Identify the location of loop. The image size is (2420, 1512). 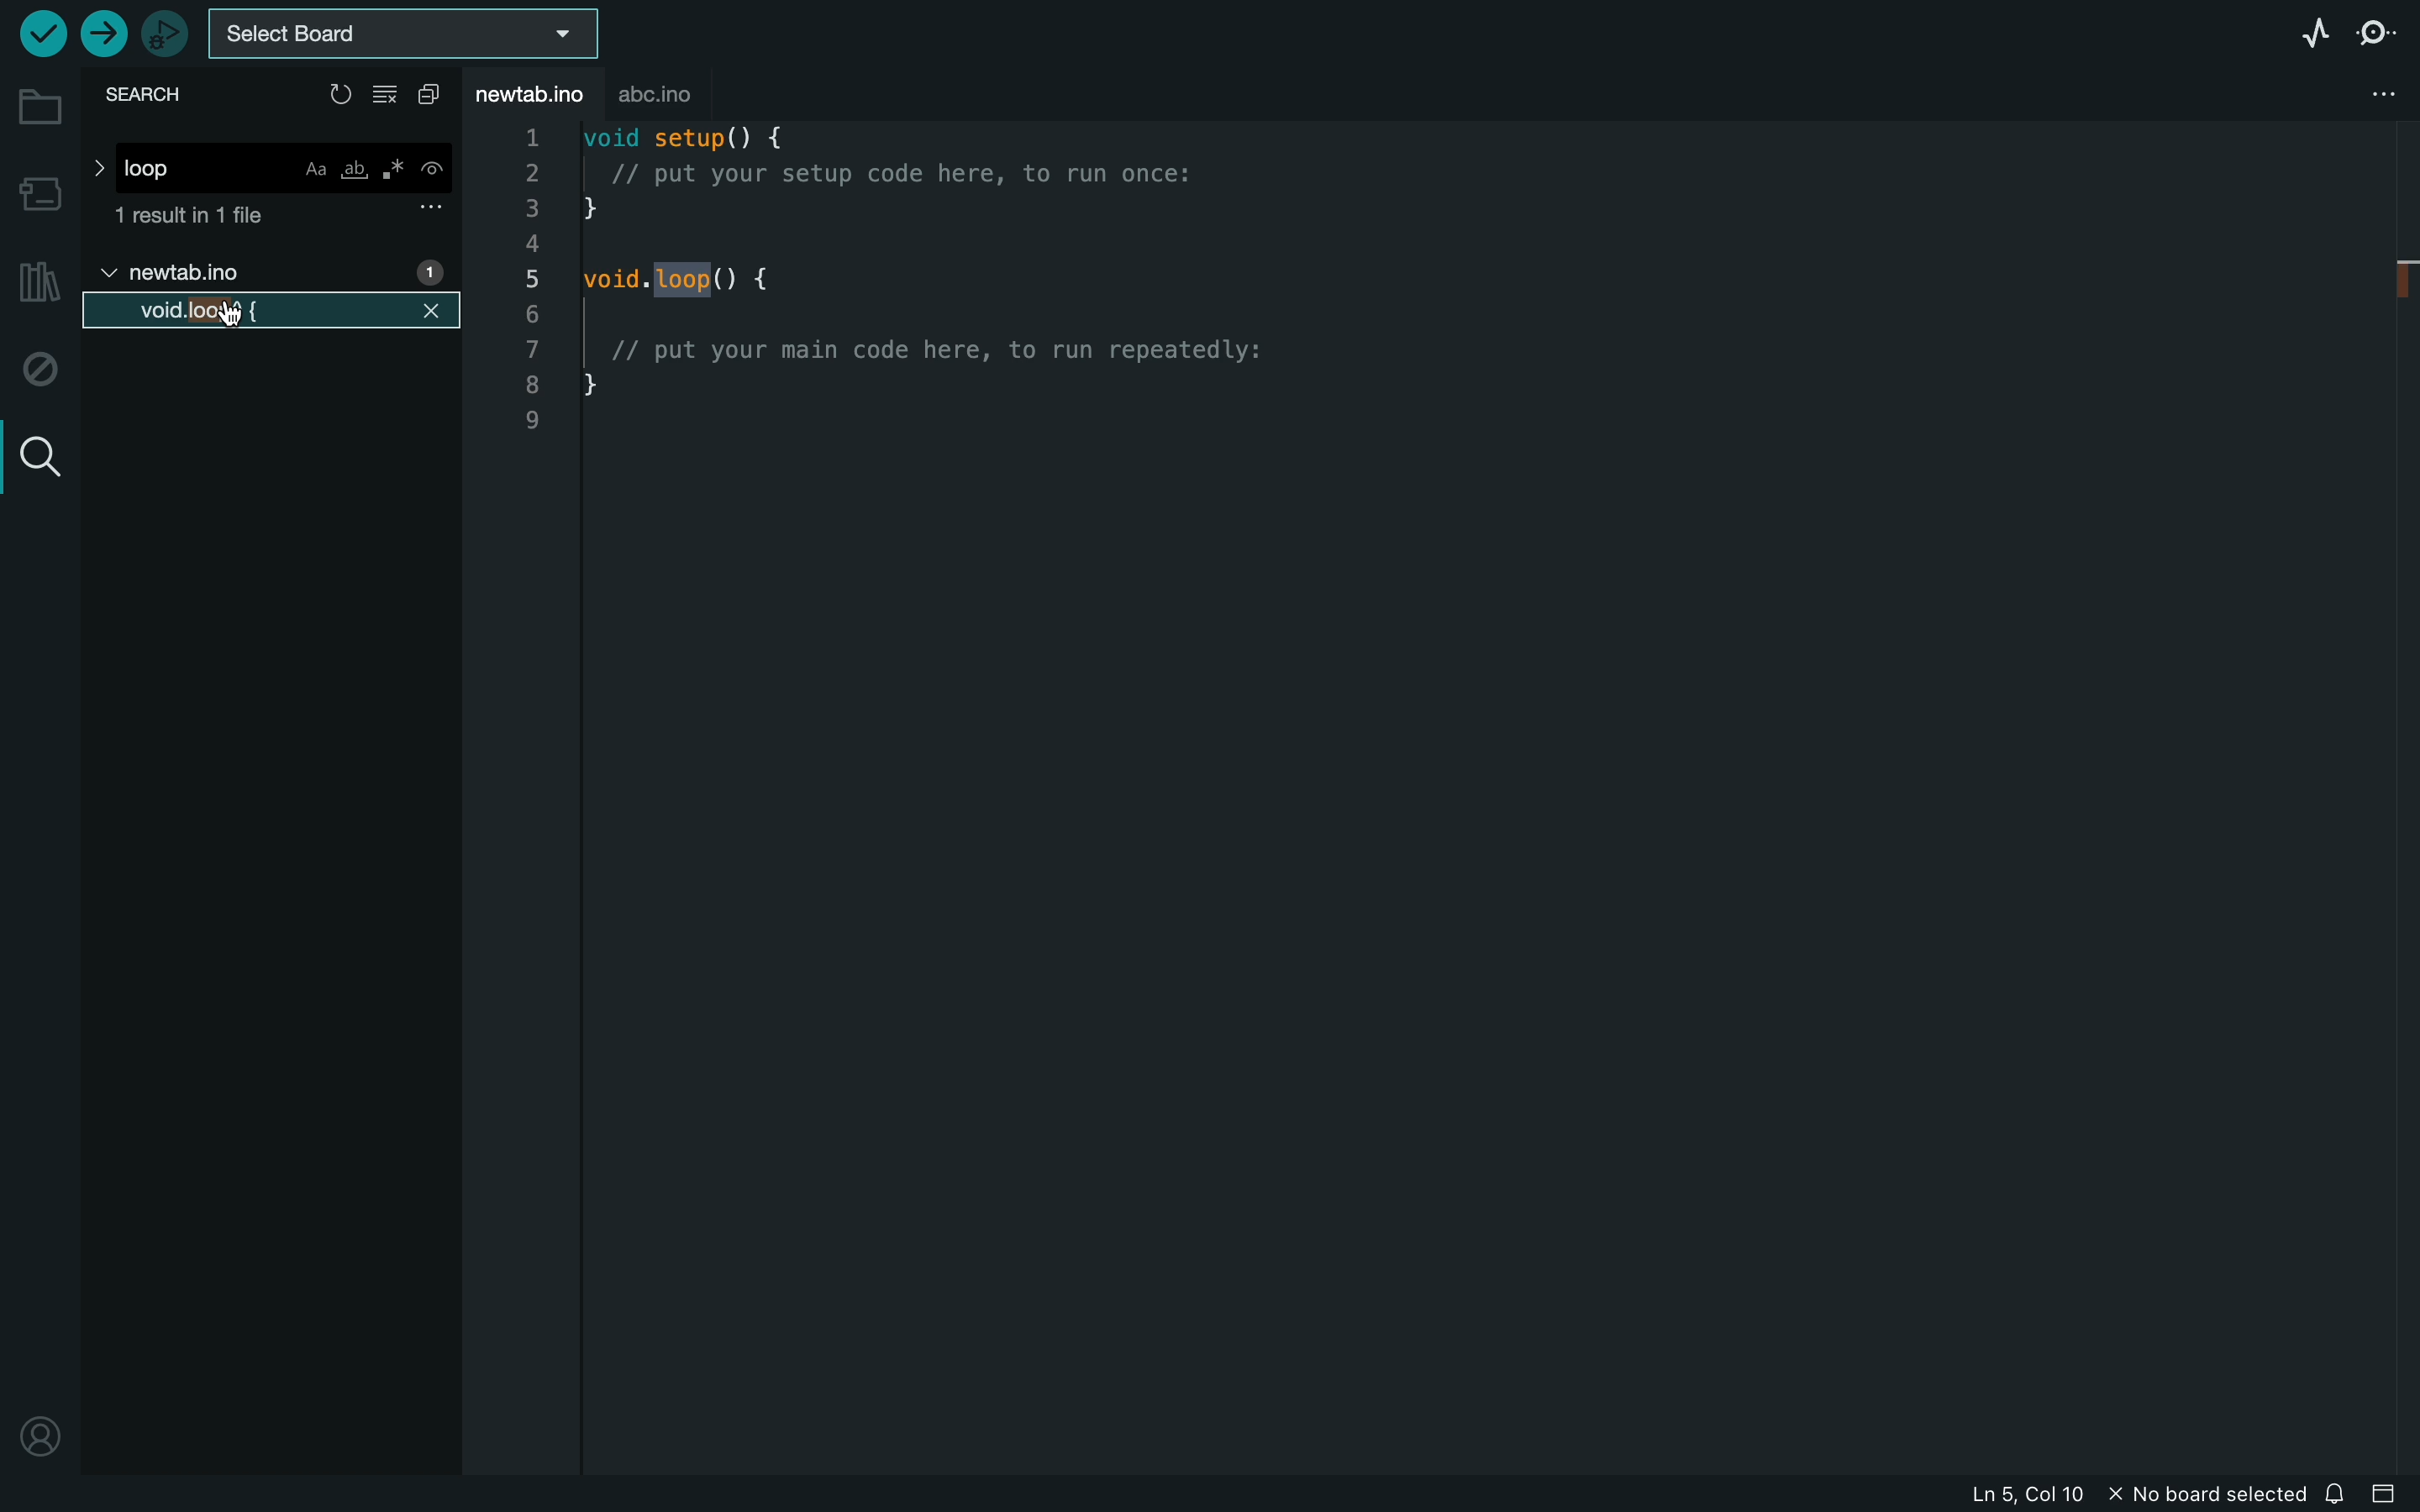
(273, 162).